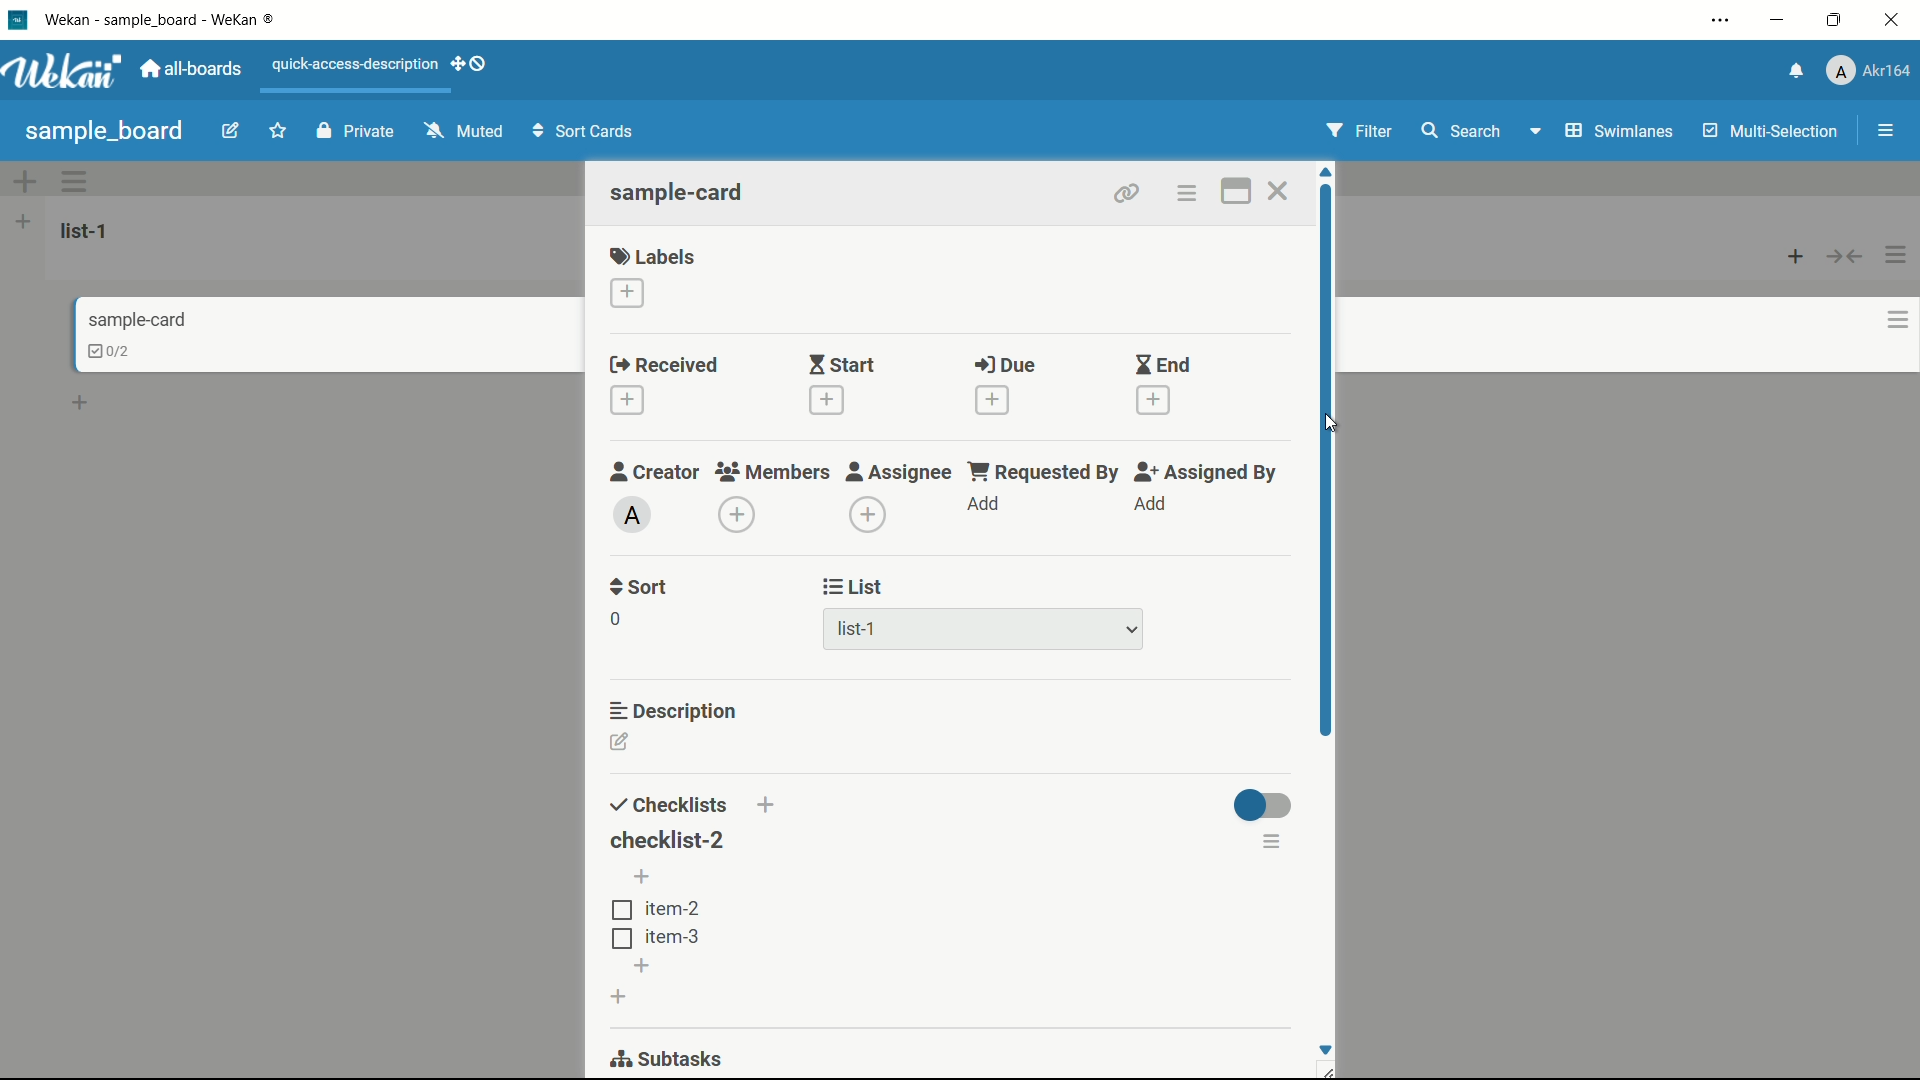 The height and width of the screenshot is (1080, 1920). What do you see at coordinates (1883, 321) in the screenshot?
I see `card actions` at bounding box center [1883, 321].